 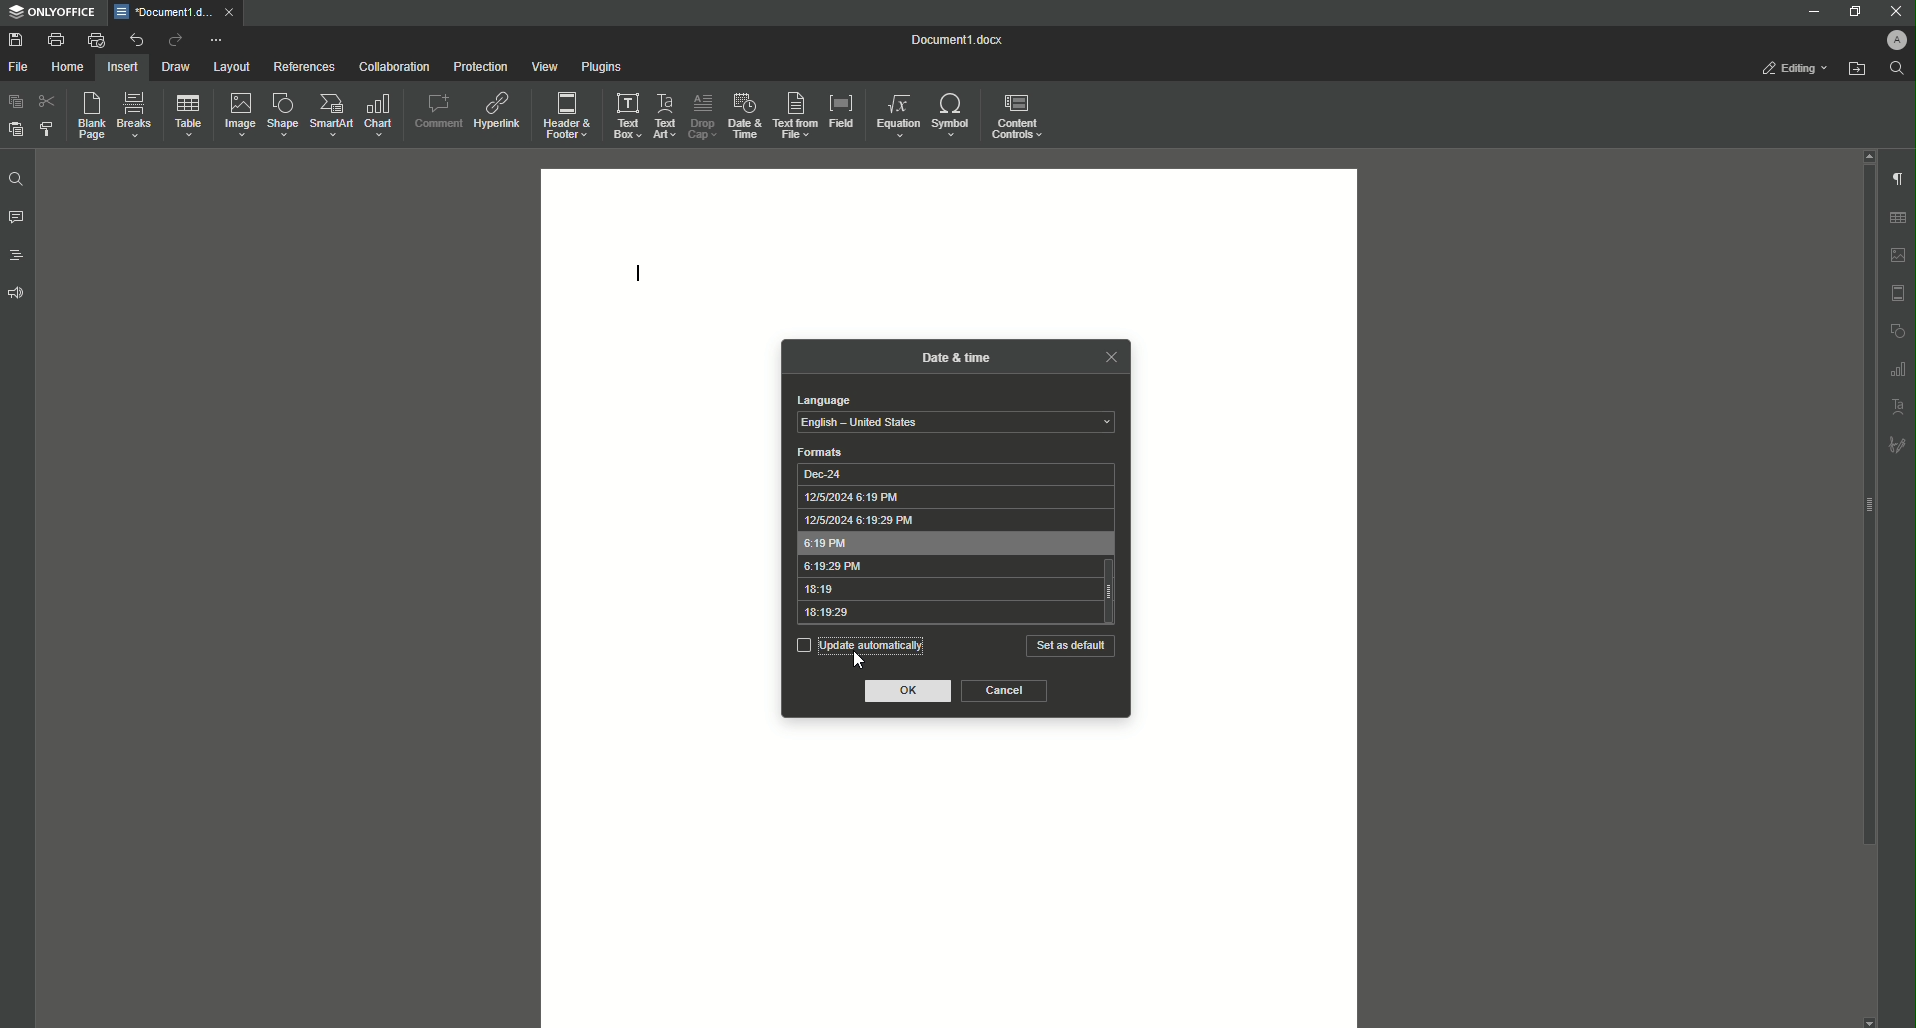 What do you see at coordinates (16, 218) in the screenshot?
I see `Comments` at bounding box center [16, 218].